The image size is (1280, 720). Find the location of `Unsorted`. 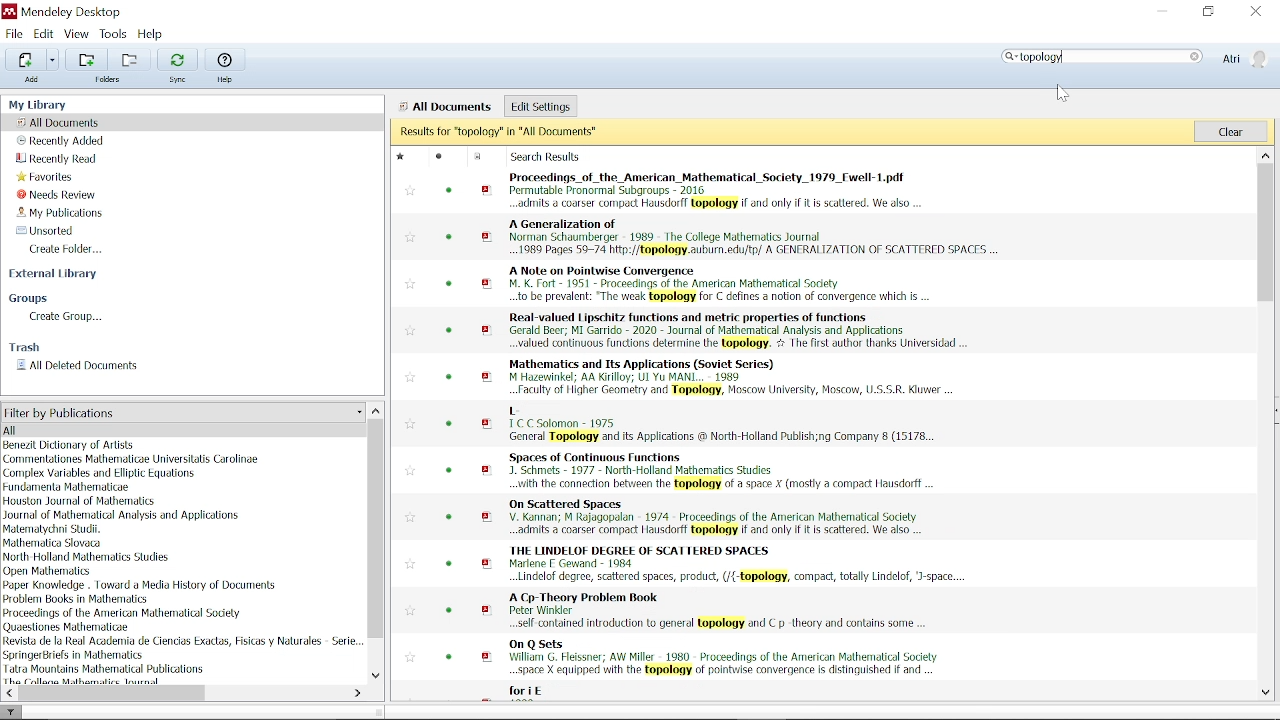

Unsorted is located at coordinates (42, 230).